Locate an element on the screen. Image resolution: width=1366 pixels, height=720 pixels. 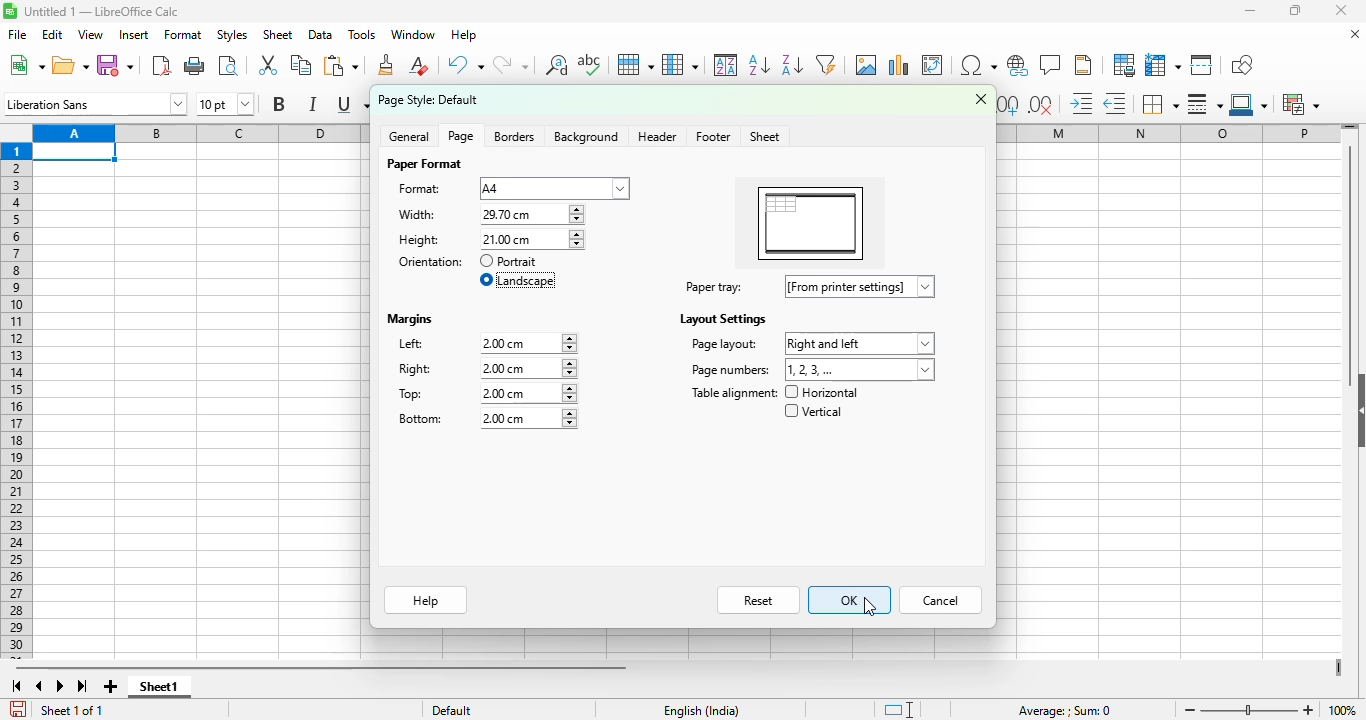
cut is located at coordinates (268, 64).